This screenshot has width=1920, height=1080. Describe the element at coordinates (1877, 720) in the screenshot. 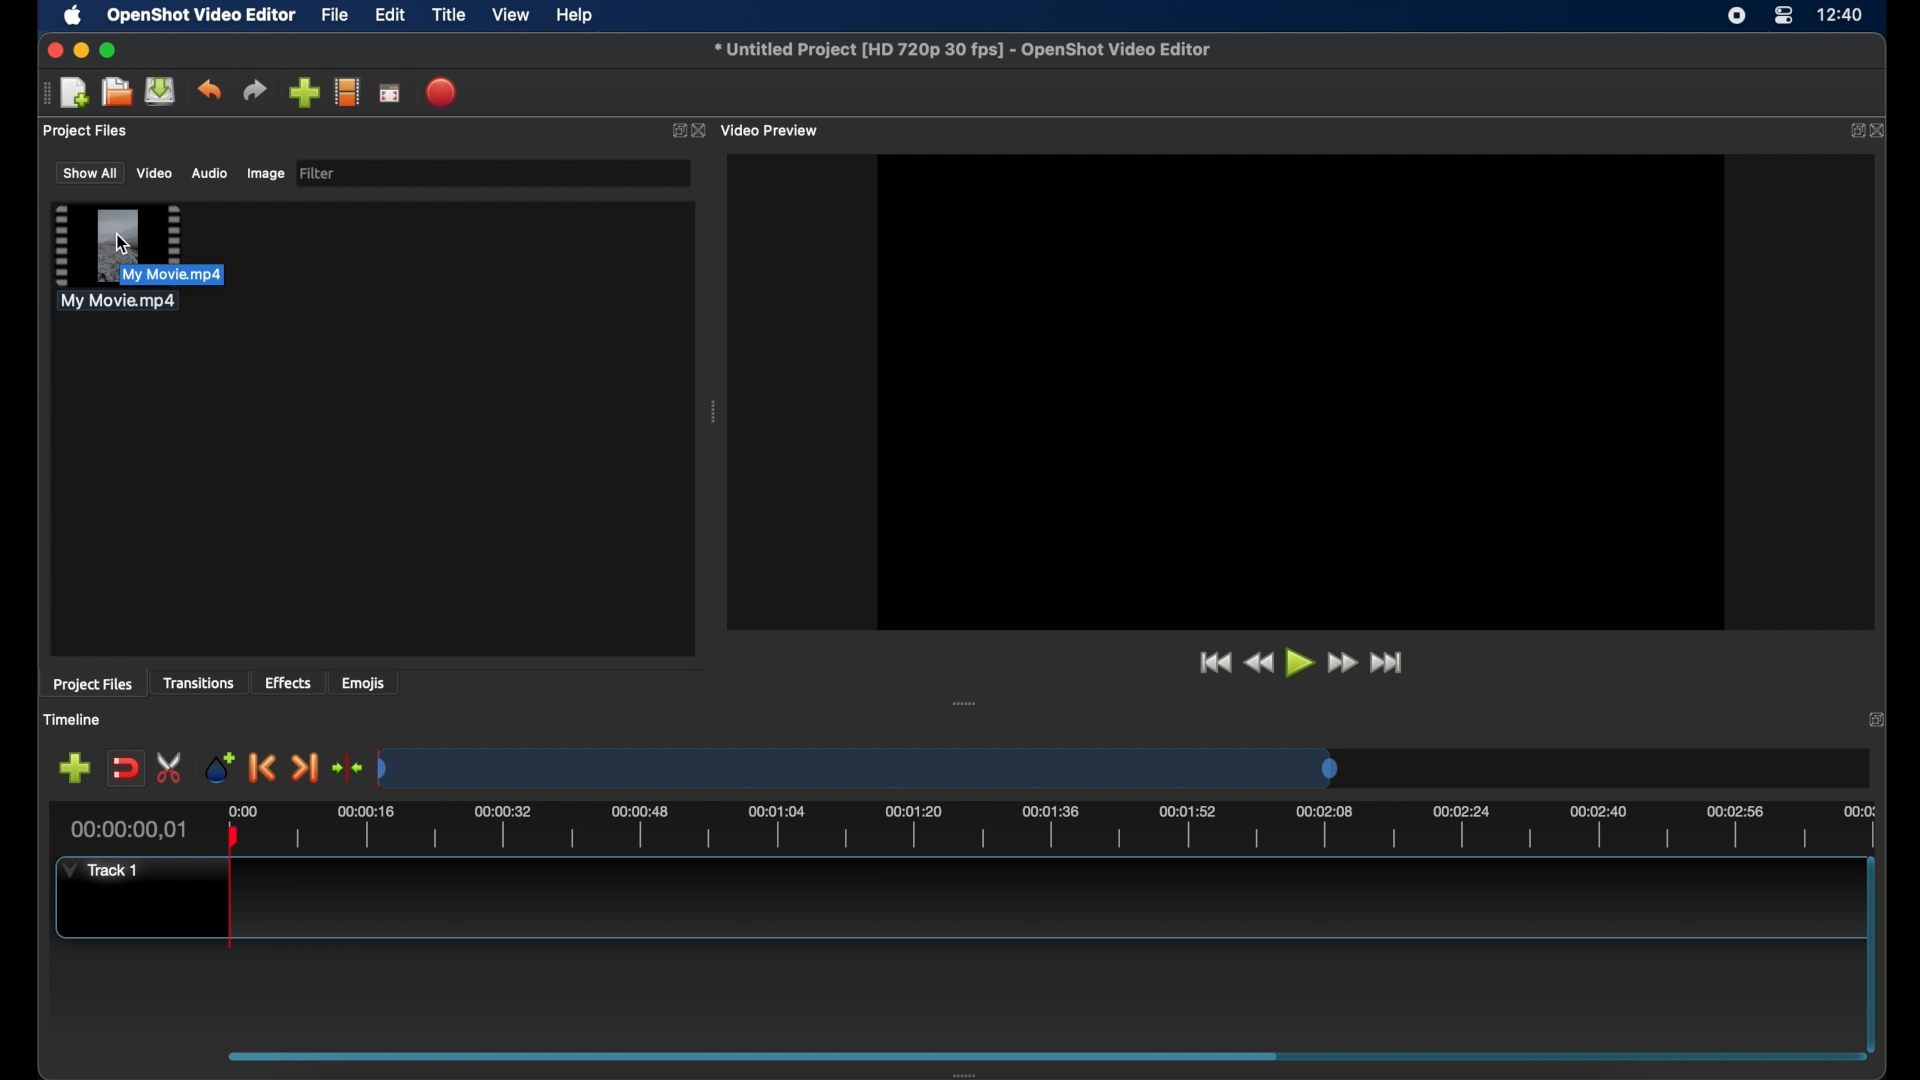

I see `expand` at that location.